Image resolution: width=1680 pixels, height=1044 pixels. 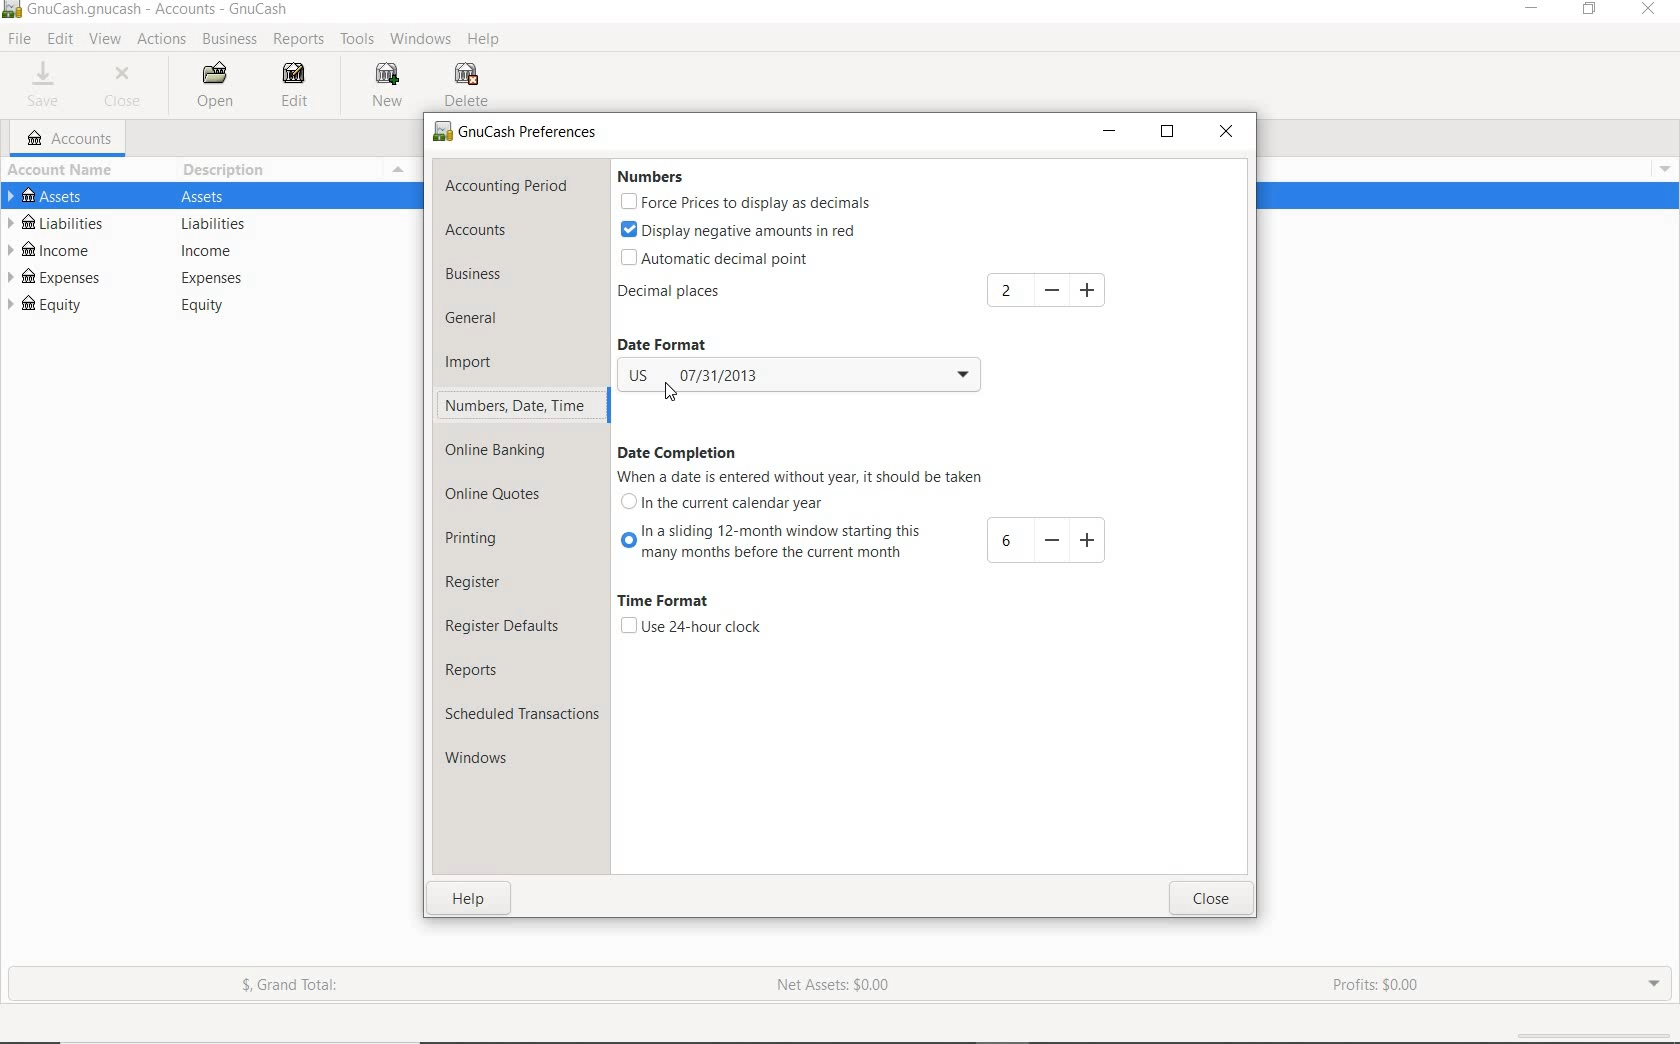 I want to click on Menu, so click(x=1659, y=167).